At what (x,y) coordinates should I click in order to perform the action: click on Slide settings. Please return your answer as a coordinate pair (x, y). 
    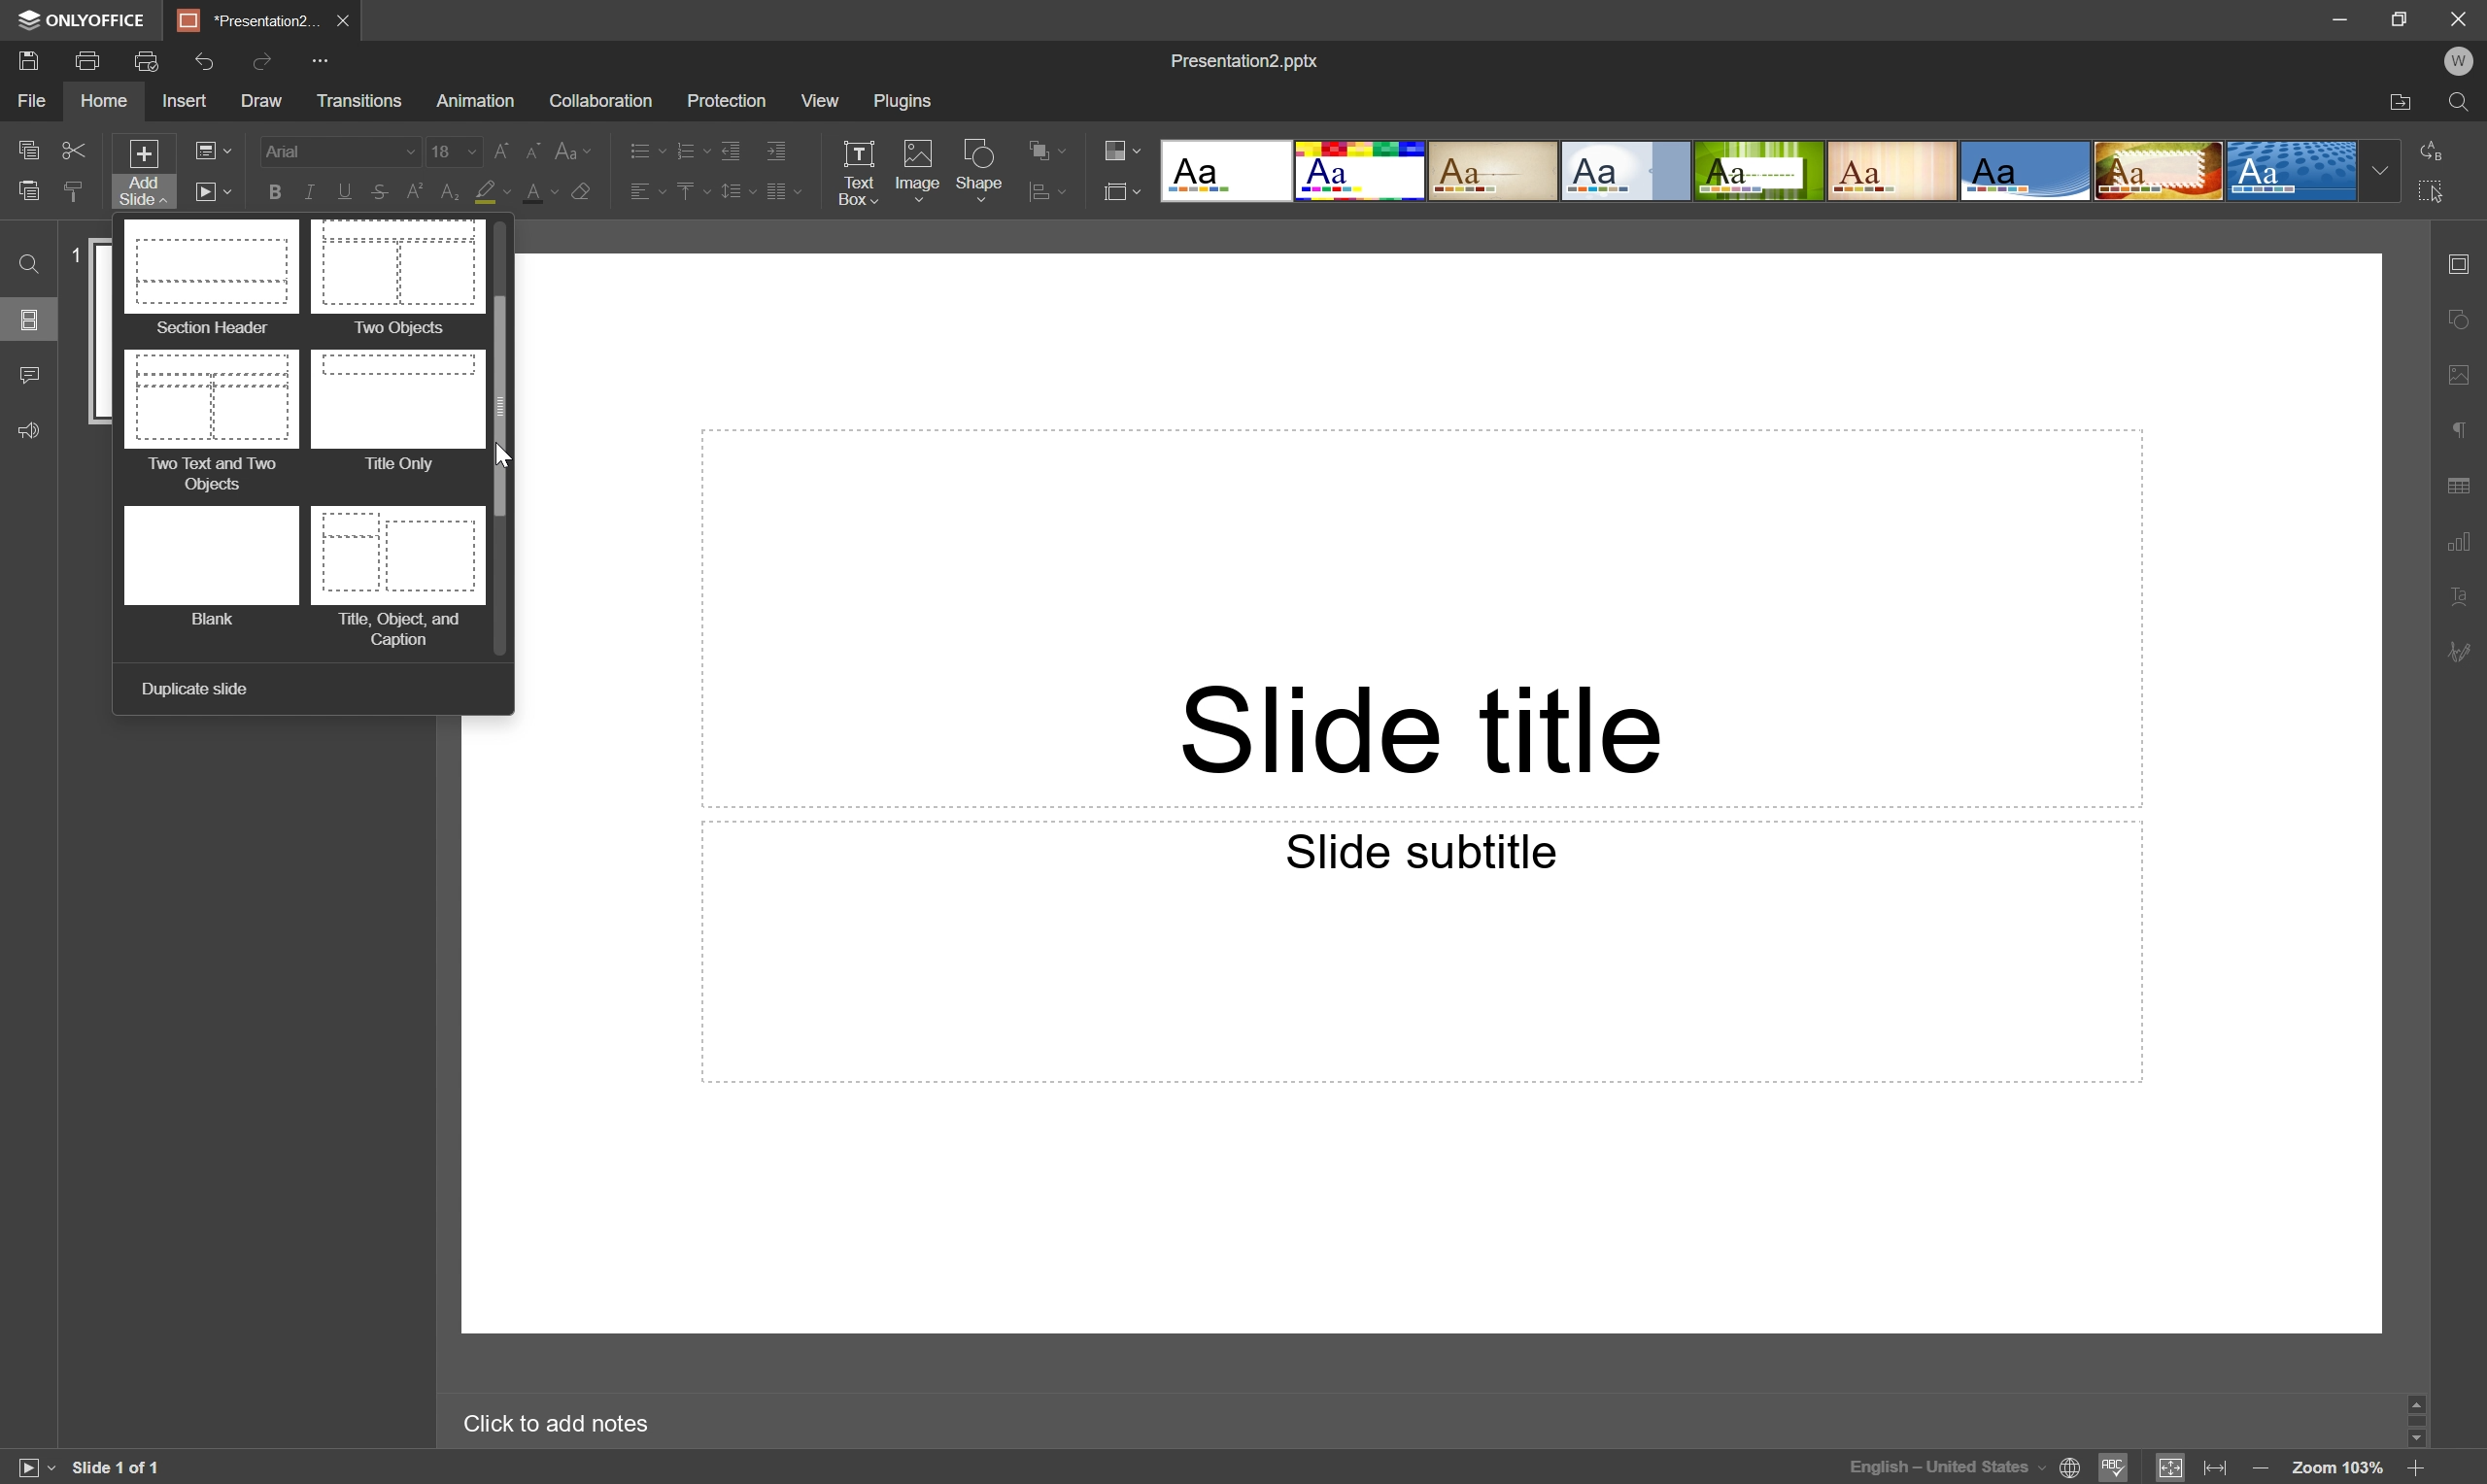
    Looking at the image, I should click on (2465, 259).